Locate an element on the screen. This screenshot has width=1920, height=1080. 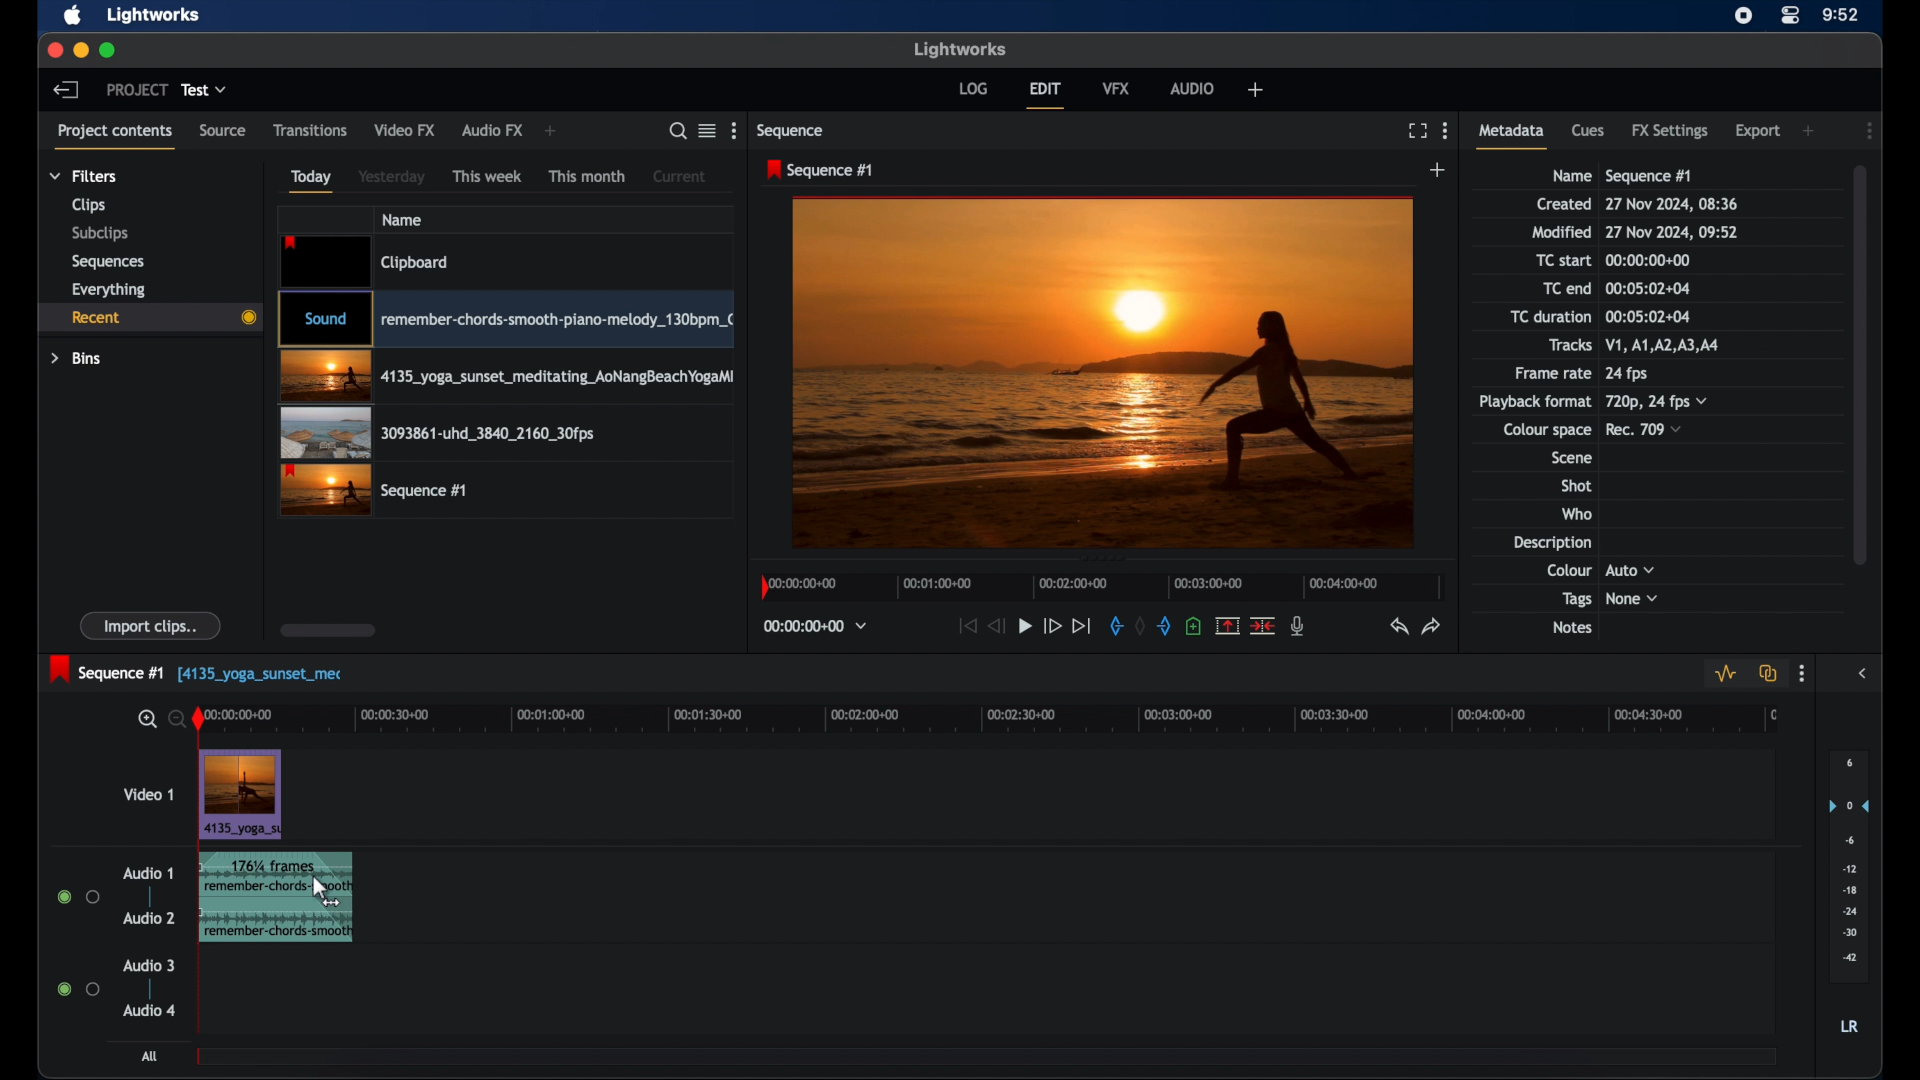
shot is located at coordinates (1577, 485).